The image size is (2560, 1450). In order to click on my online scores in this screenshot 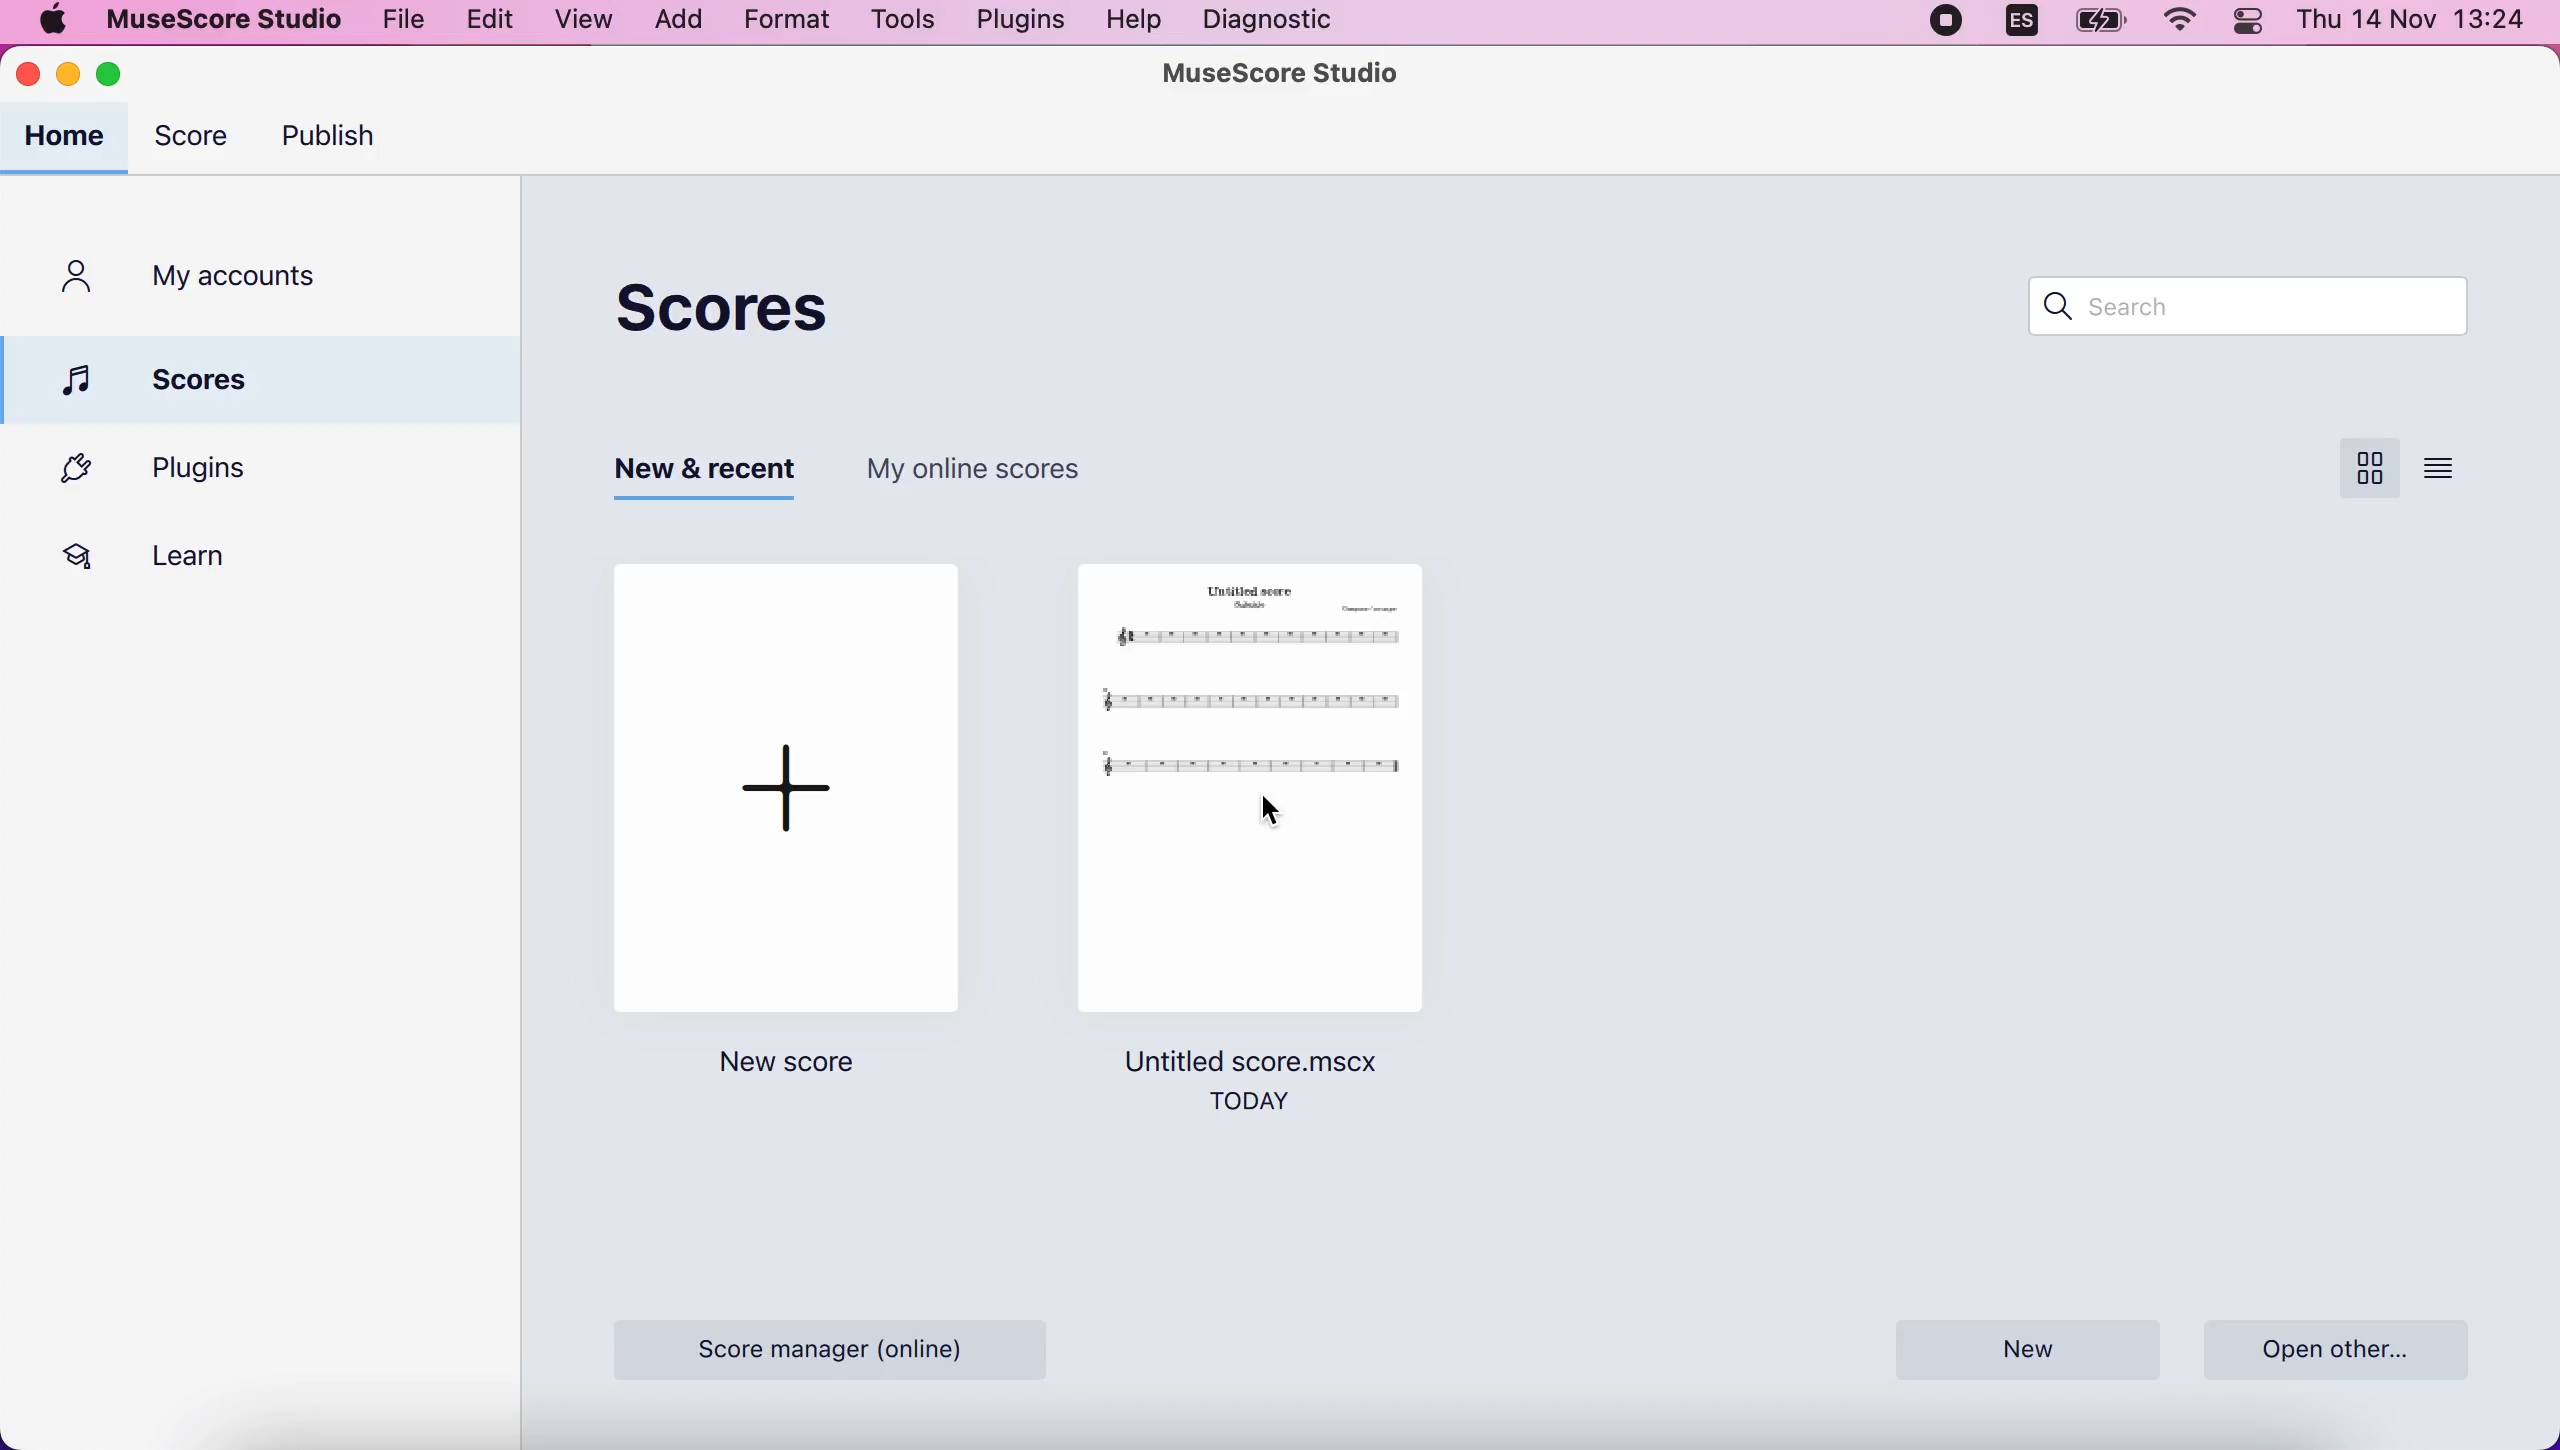, I will do `click(1010, 483)`.